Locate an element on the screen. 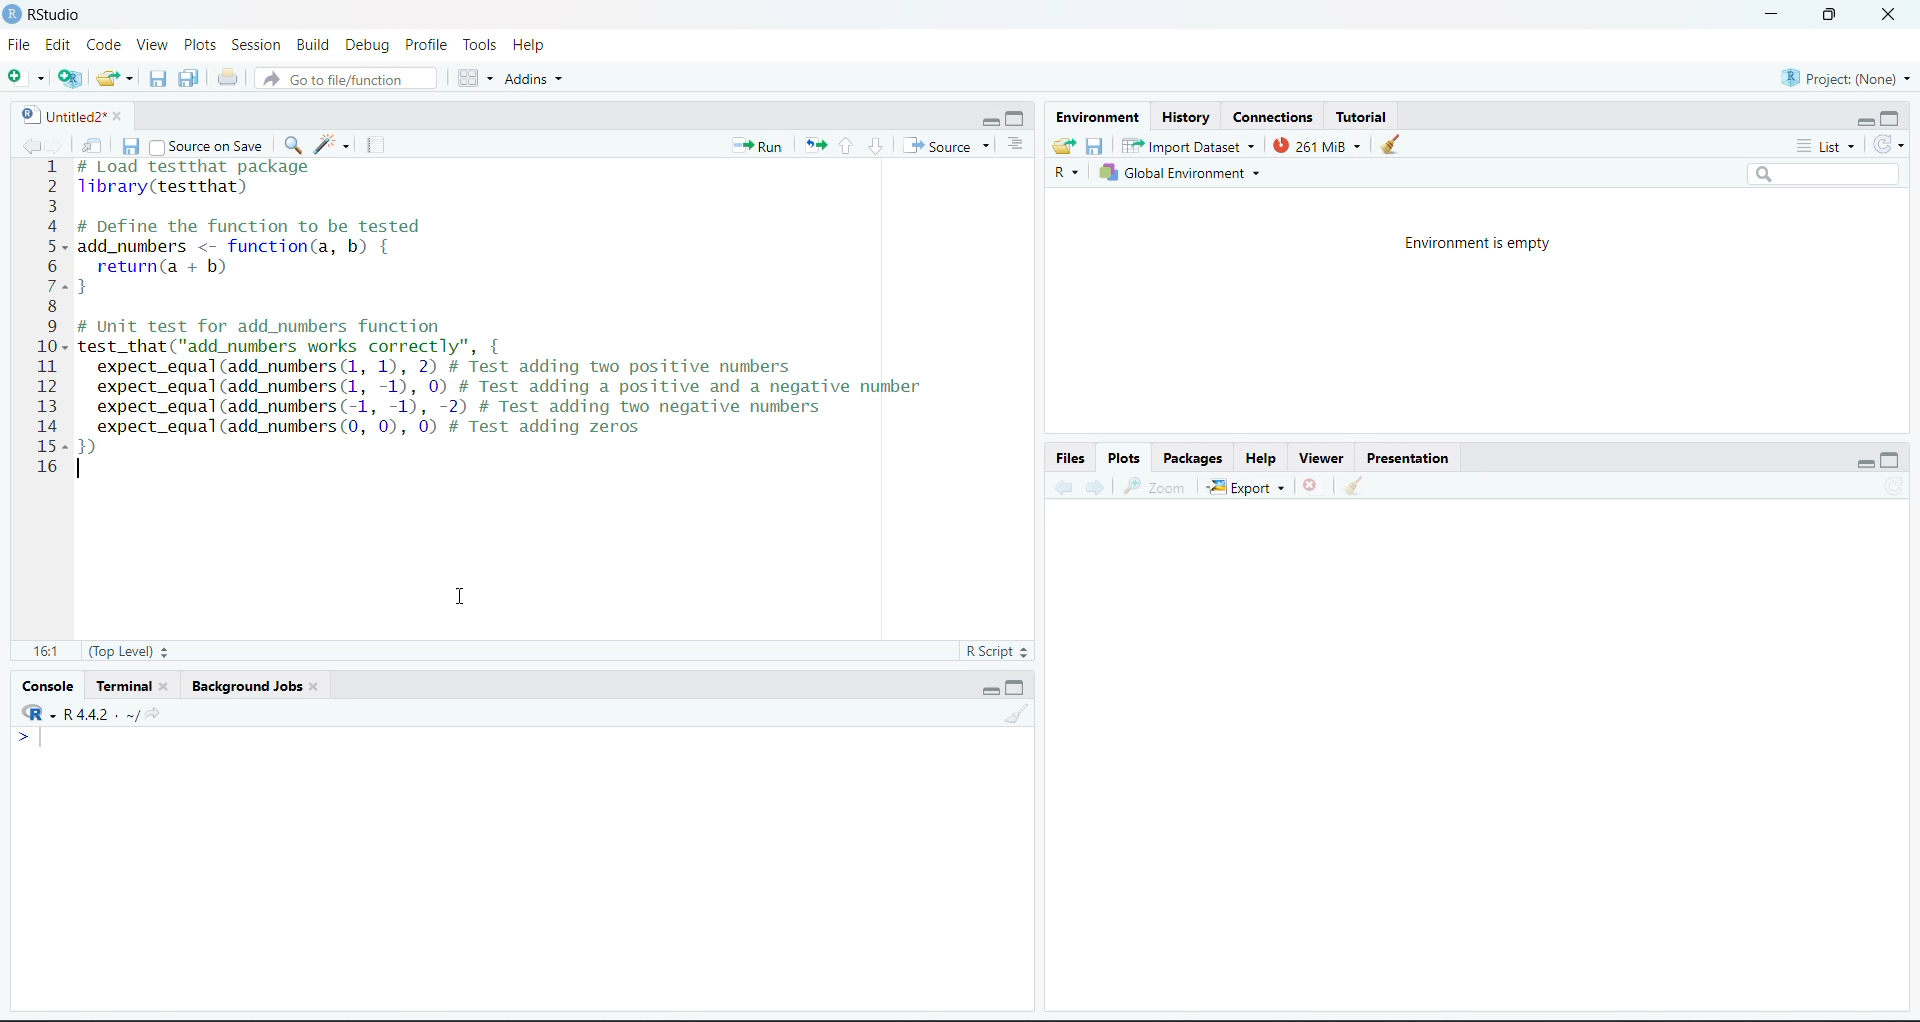 The height and width of the screenshot is (1022, 1920). Viewer is located at coordinates (1320, 459).